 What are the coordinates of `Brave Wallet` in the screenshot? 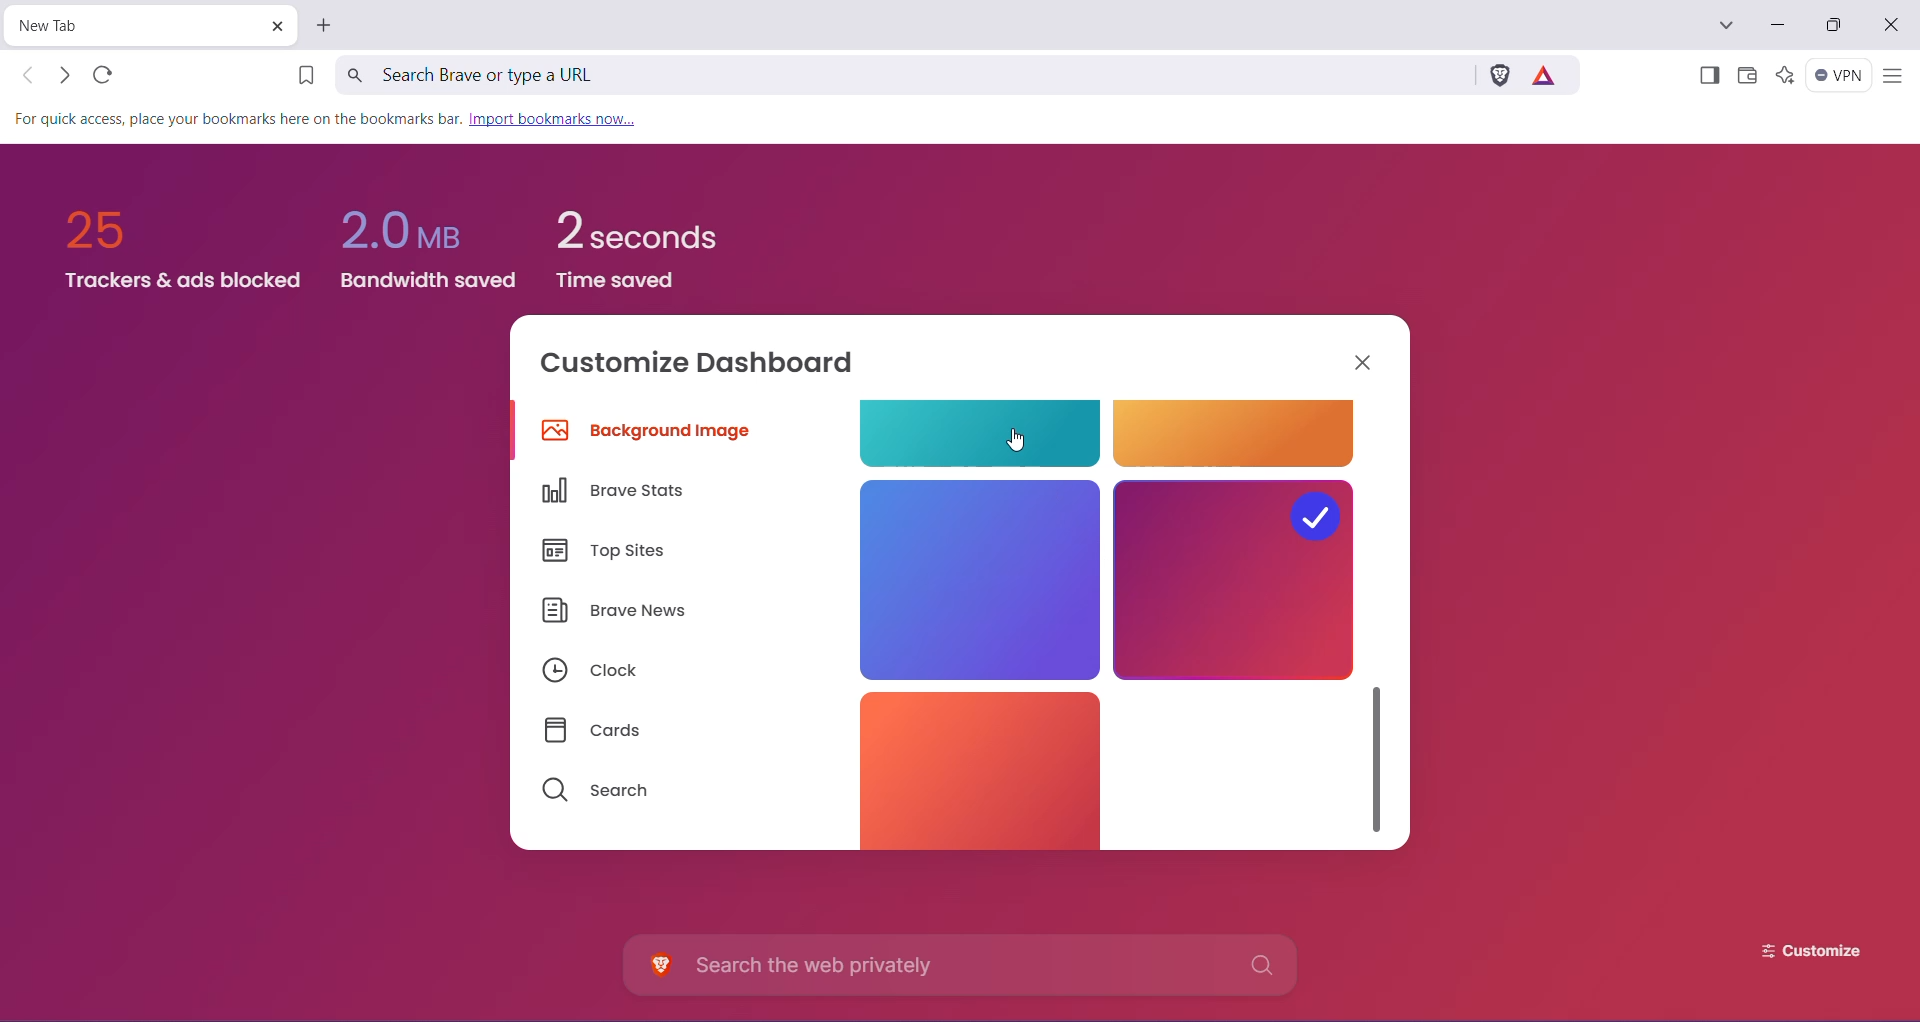 It's located at (1747, 77).